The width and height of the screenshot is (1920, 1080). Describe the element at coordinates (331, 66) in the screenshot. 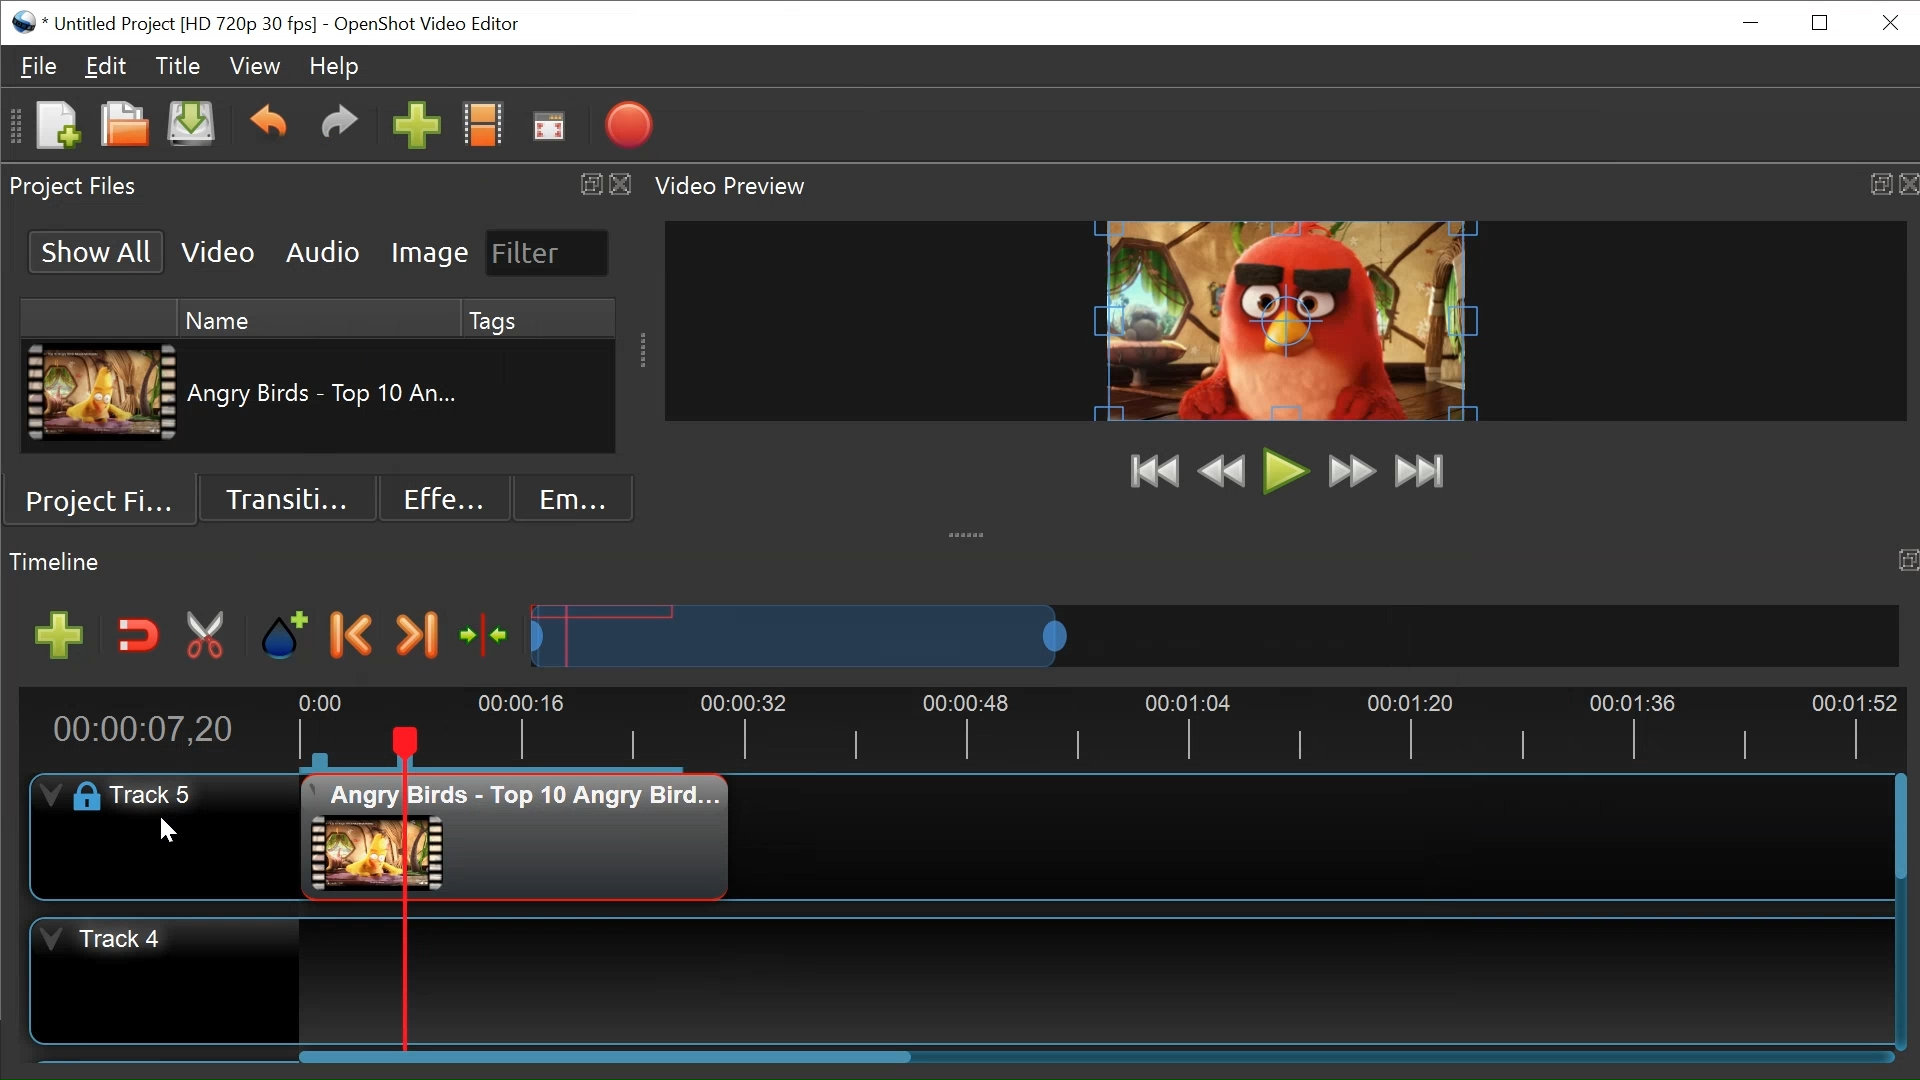

I see `Help` at that location.